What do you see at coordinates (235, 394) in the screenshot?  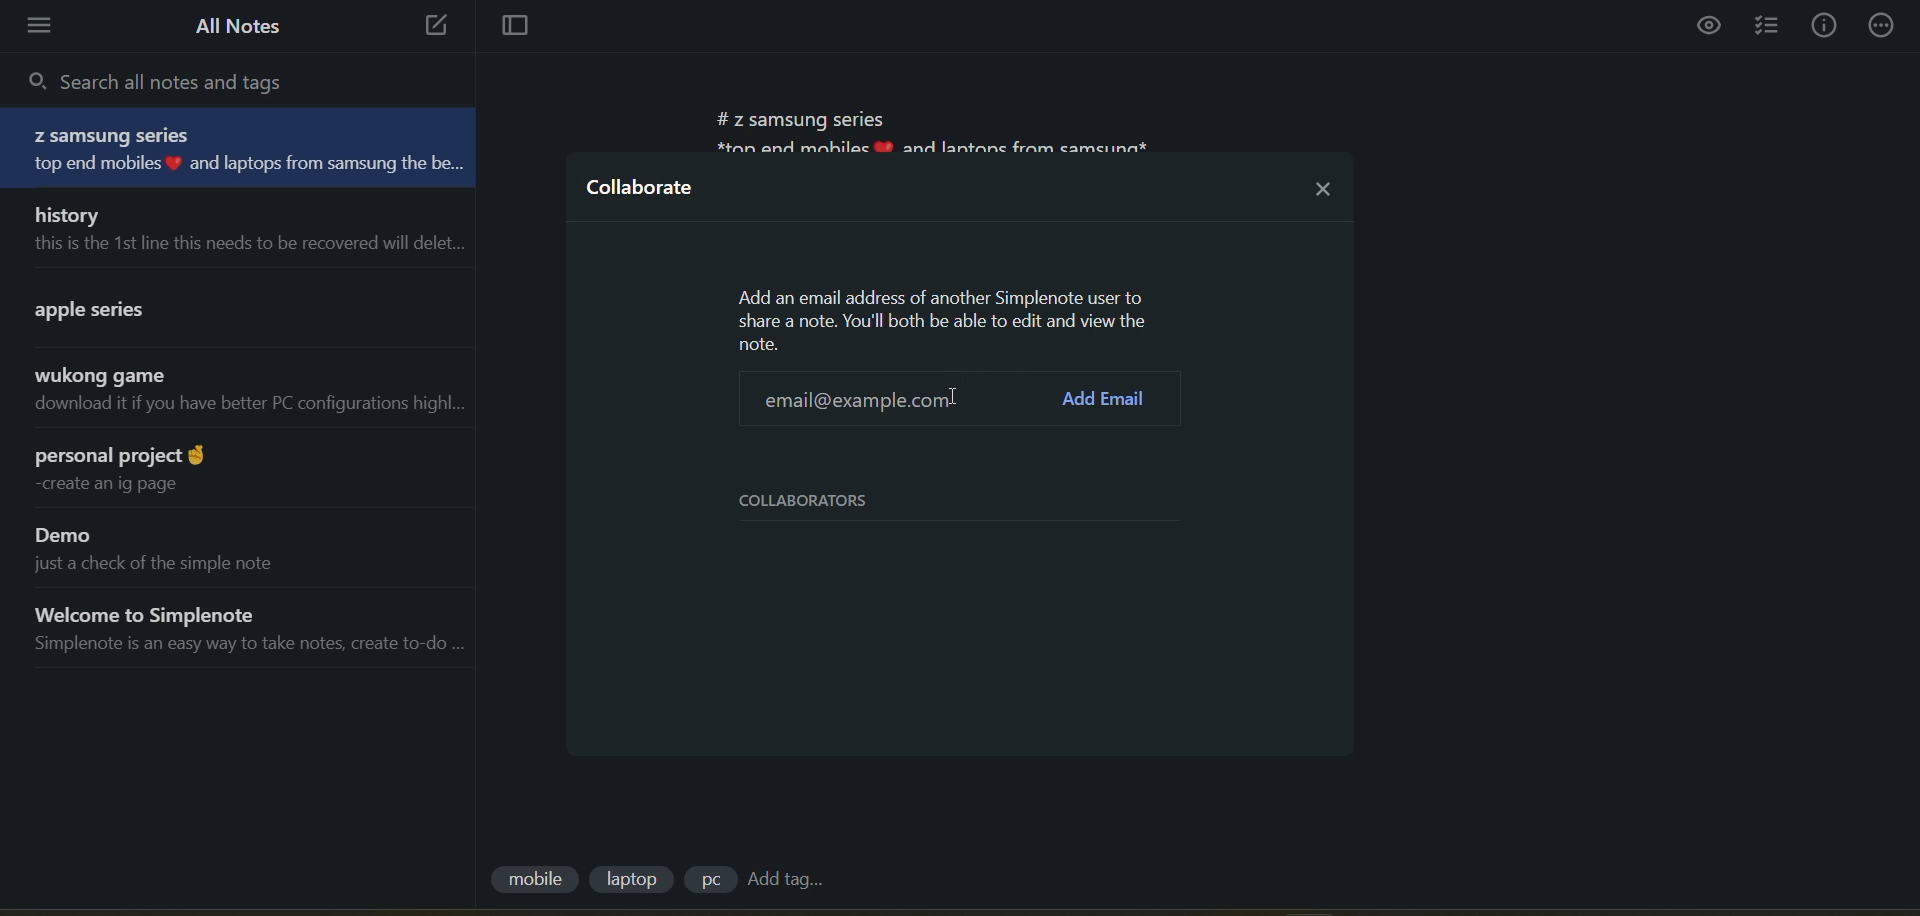 I see `note title and preview` at bounding box center [235, 394].